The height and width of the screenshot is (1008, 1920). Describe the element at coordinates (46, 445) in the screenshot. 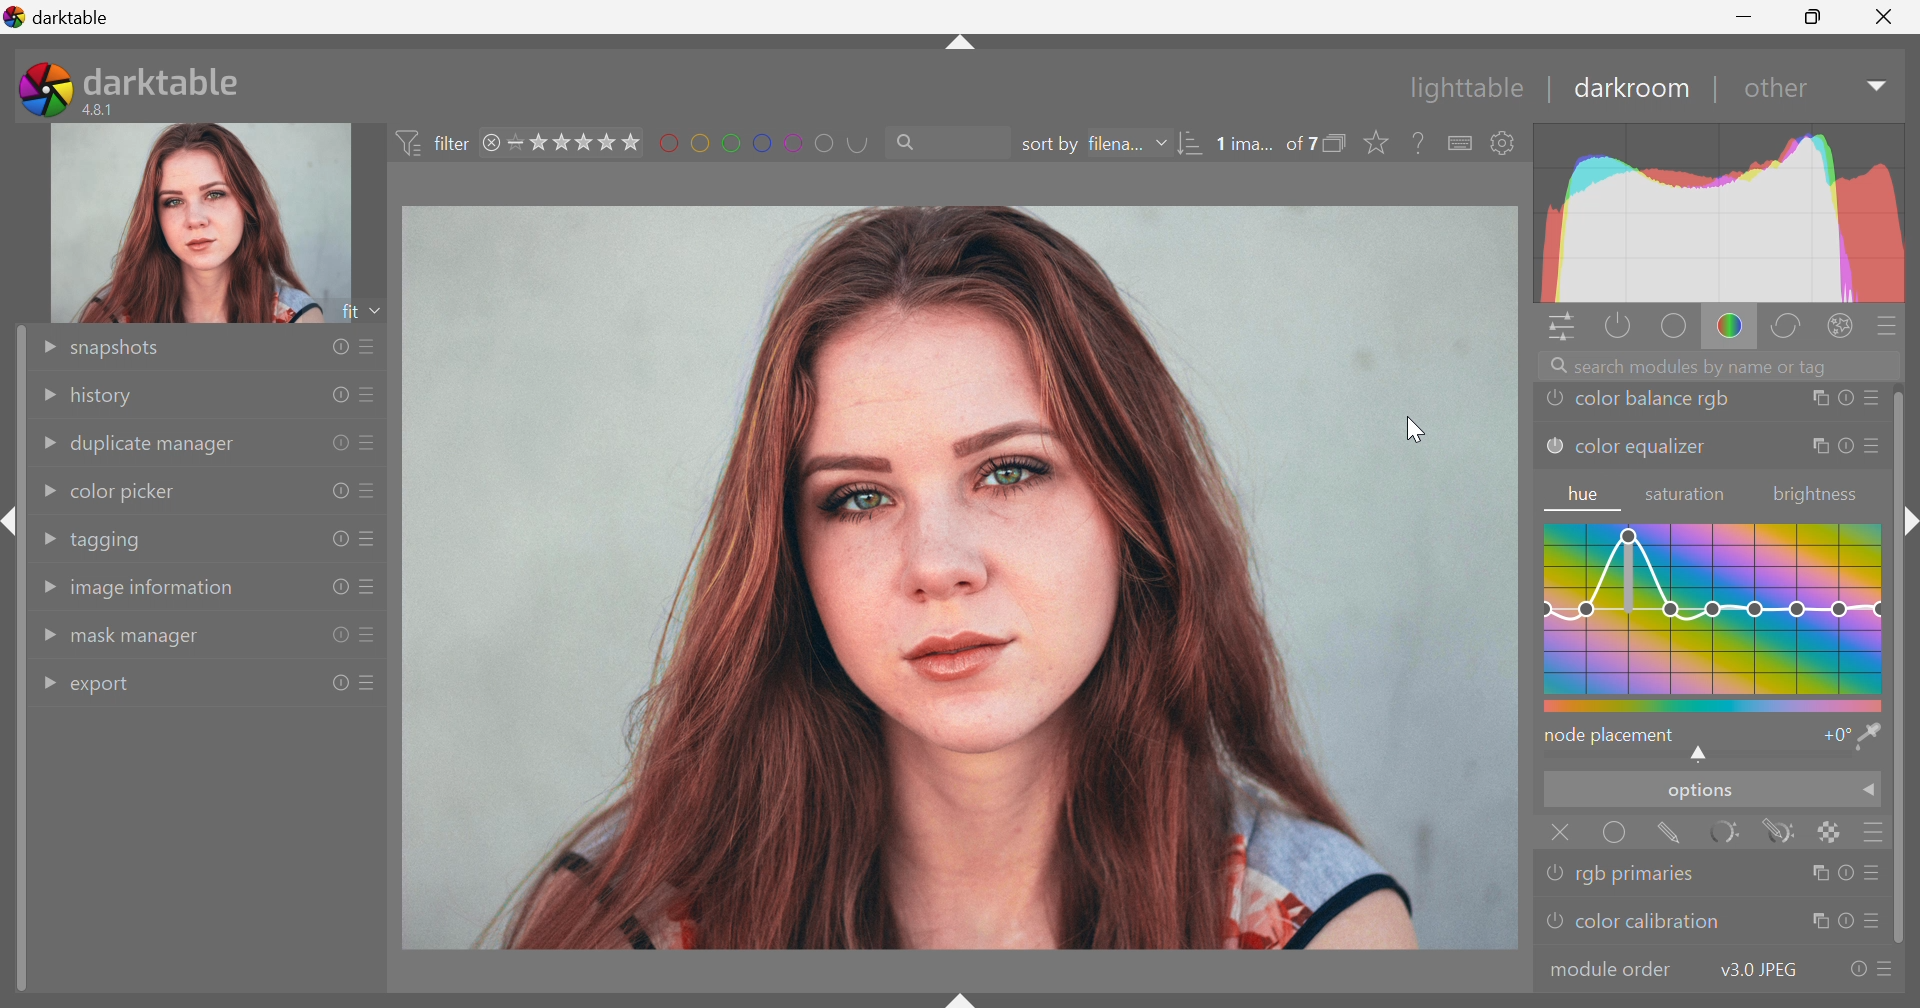

I see `Drop Down` at that location.